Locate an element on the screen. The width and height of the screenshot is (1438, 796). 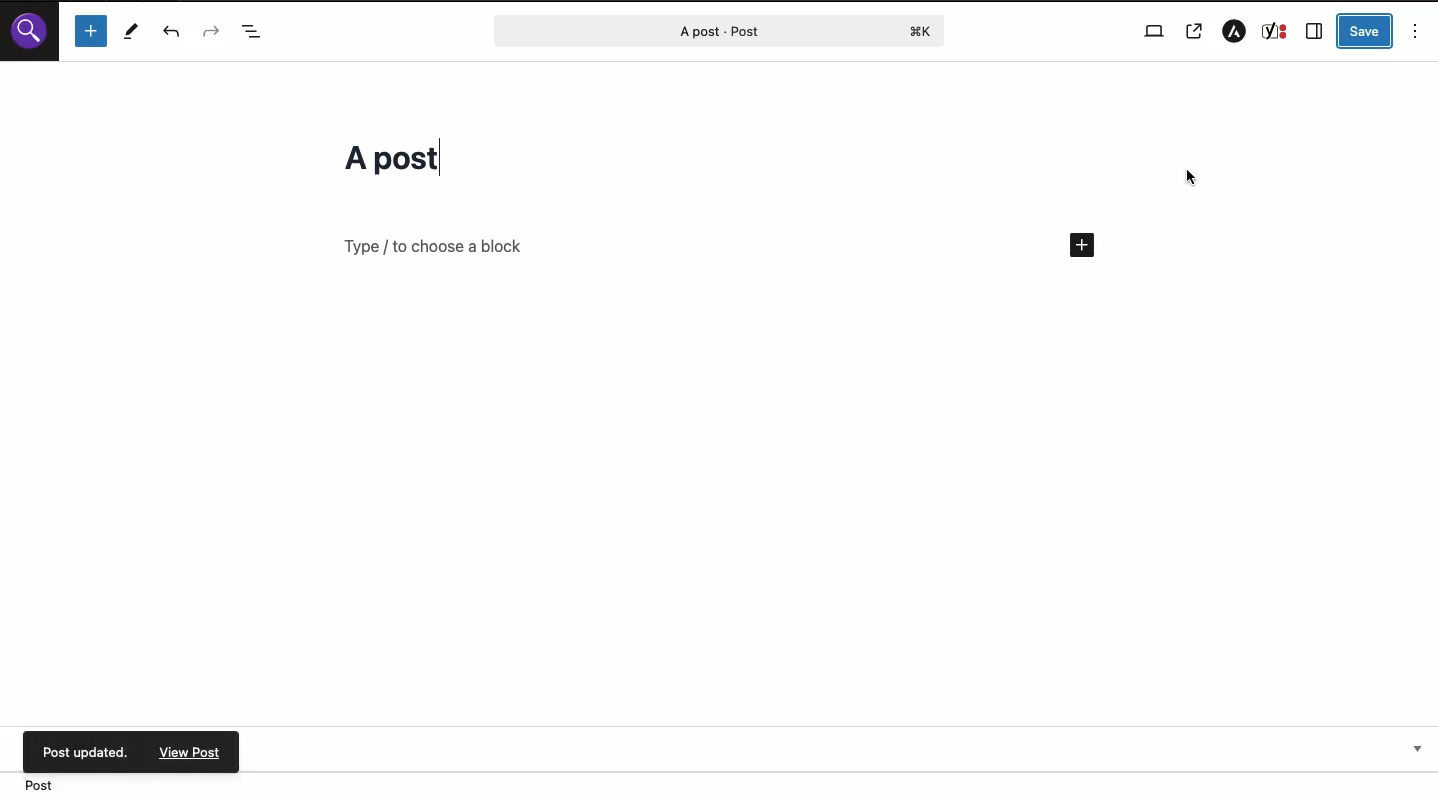
Save is located at coordinates (1365, 30).